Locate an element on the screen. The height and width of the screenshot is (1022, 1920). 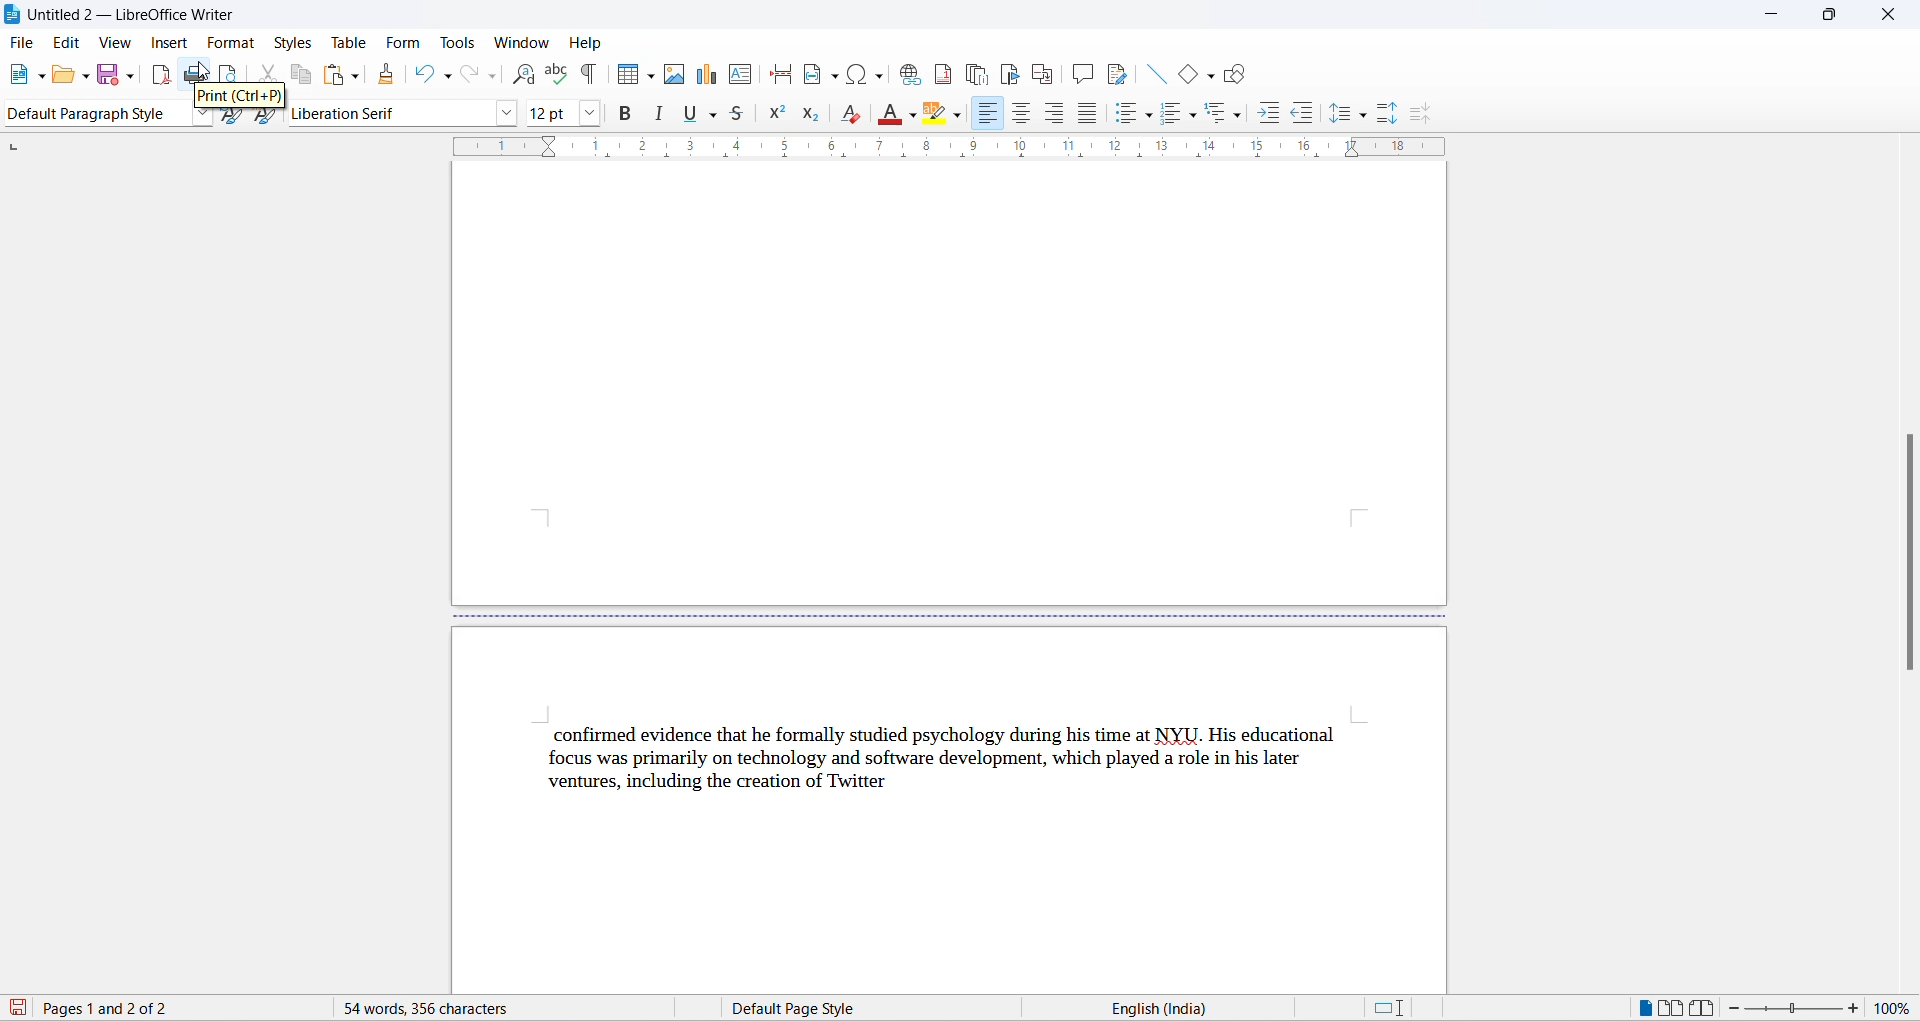
new file is located at coordinates (22, 74).